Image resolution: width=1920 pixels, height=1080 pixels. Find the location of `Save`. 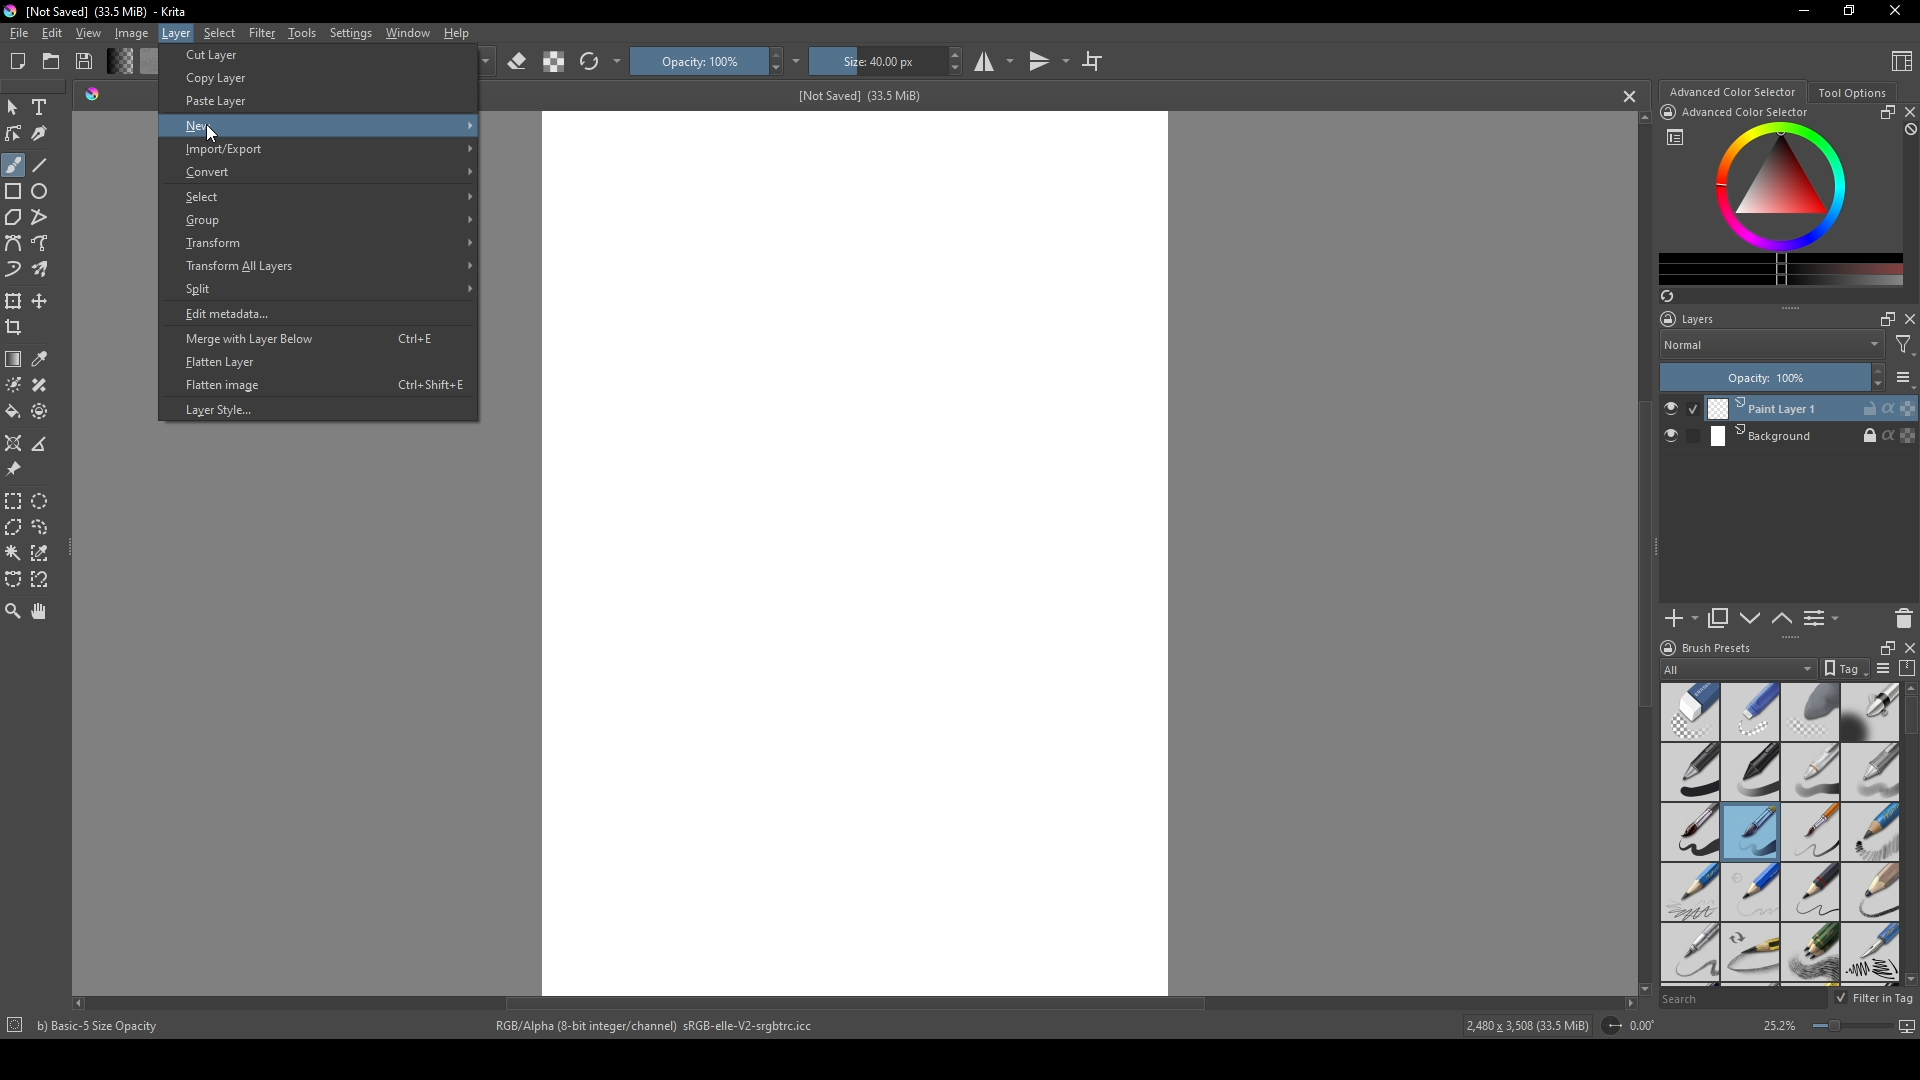

Save is located at coordinates (86, 60).